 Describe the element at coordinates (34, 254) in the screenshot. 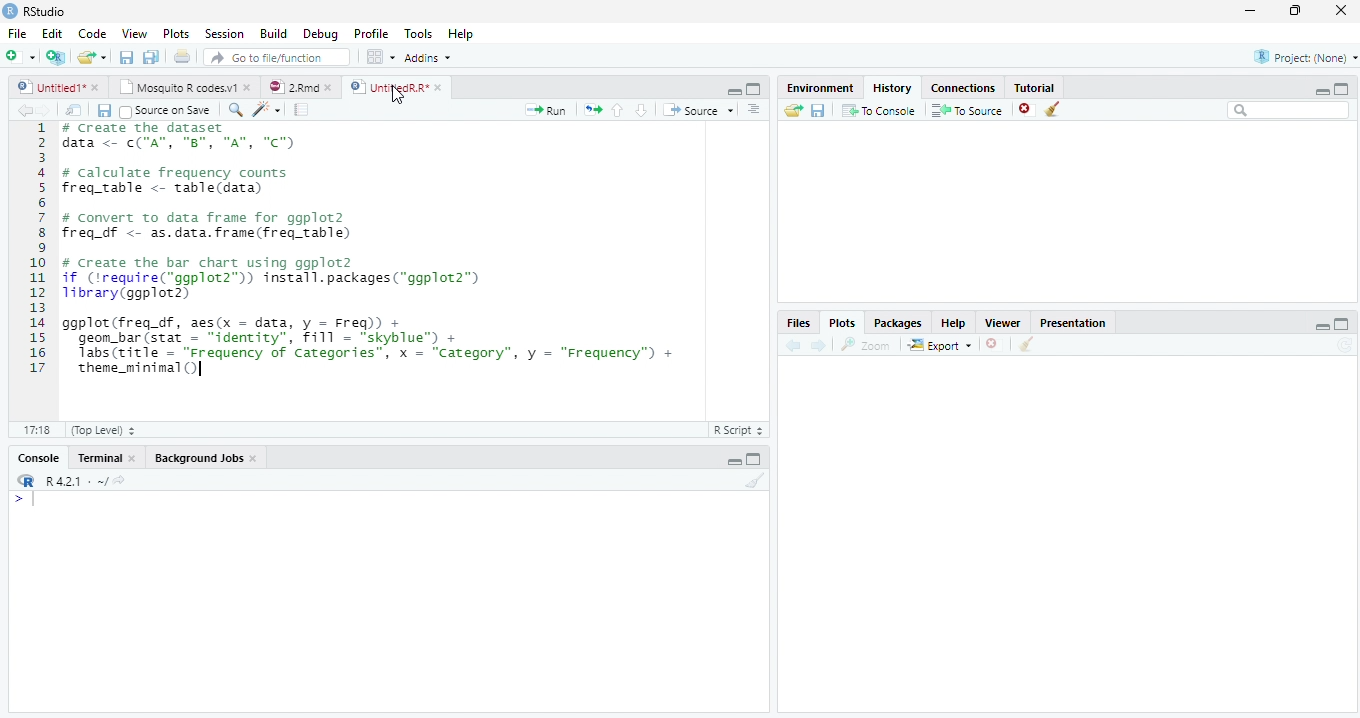

I see `Number list` at that location.